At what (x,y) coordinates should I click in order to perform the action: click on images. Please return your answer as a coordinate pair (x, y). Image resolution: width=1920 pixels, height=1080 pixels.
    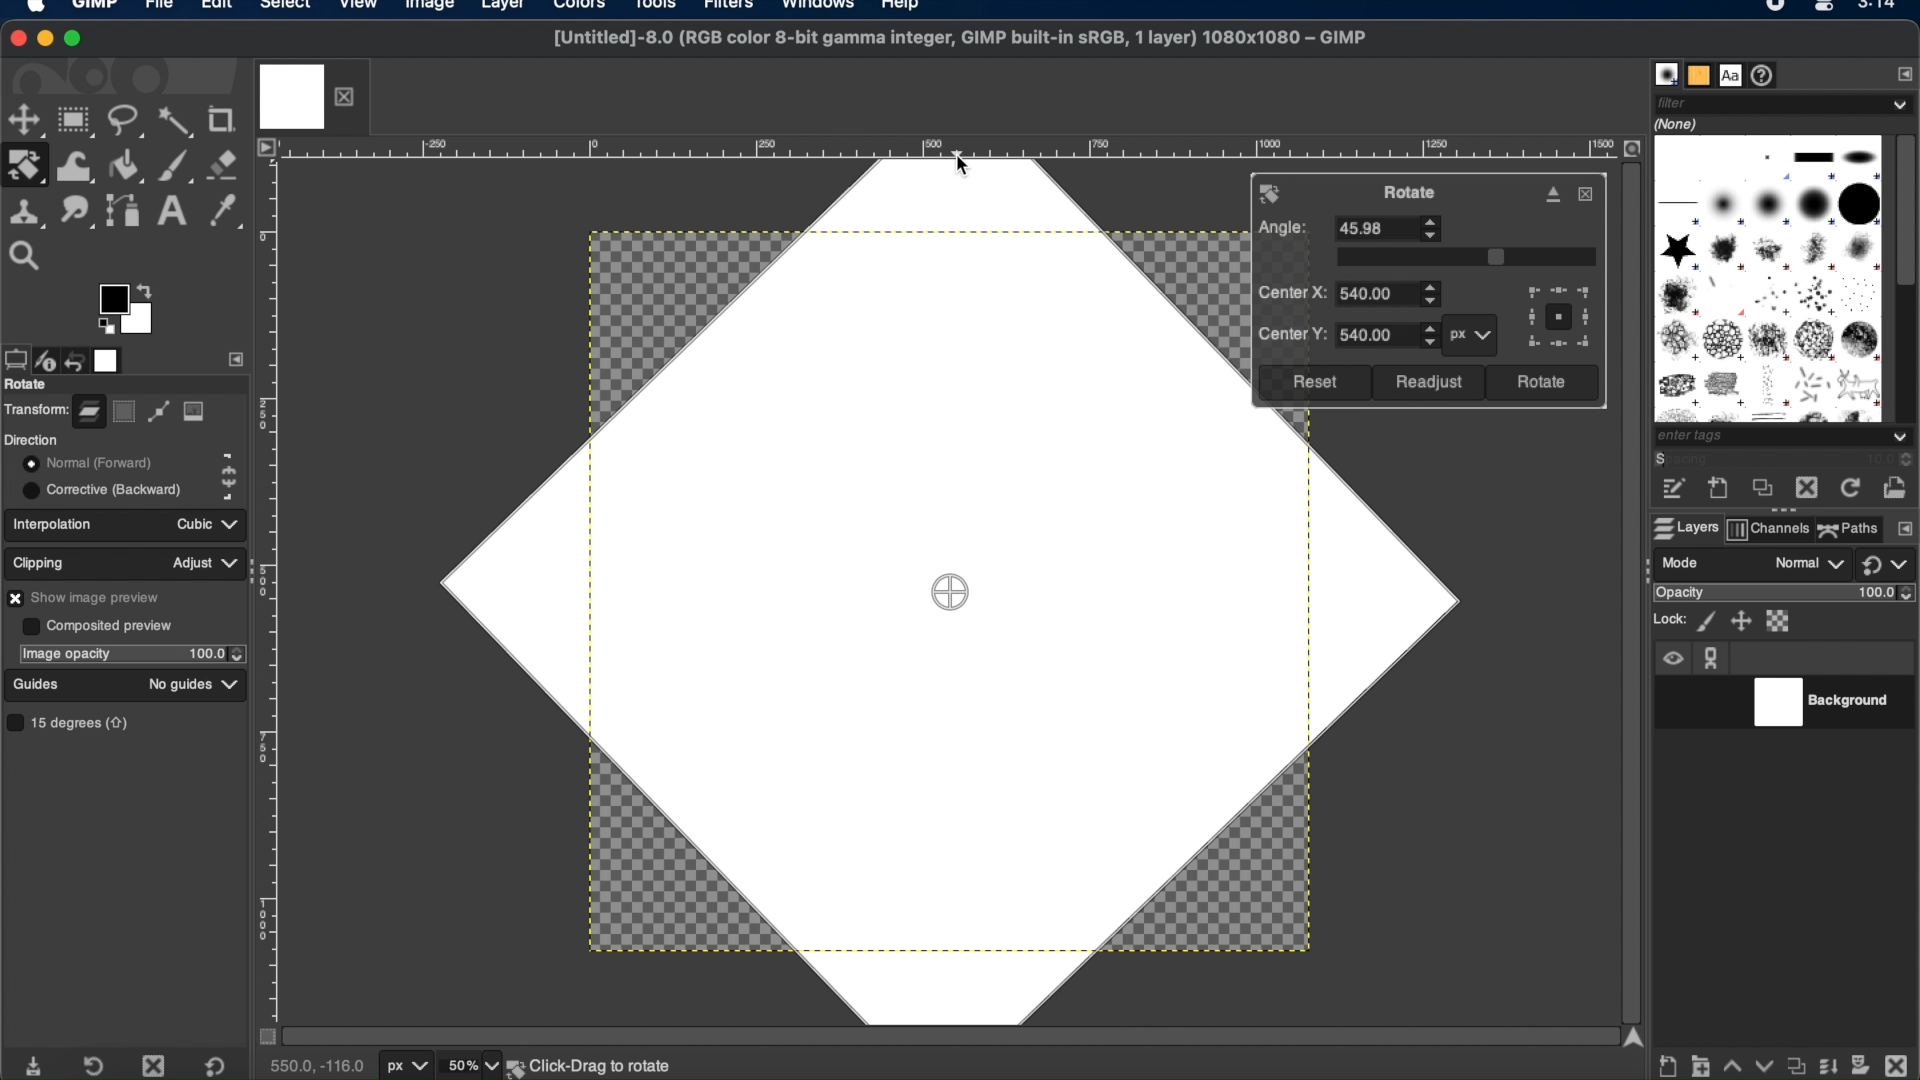
    Looking at the image, I should click on (110, 359).